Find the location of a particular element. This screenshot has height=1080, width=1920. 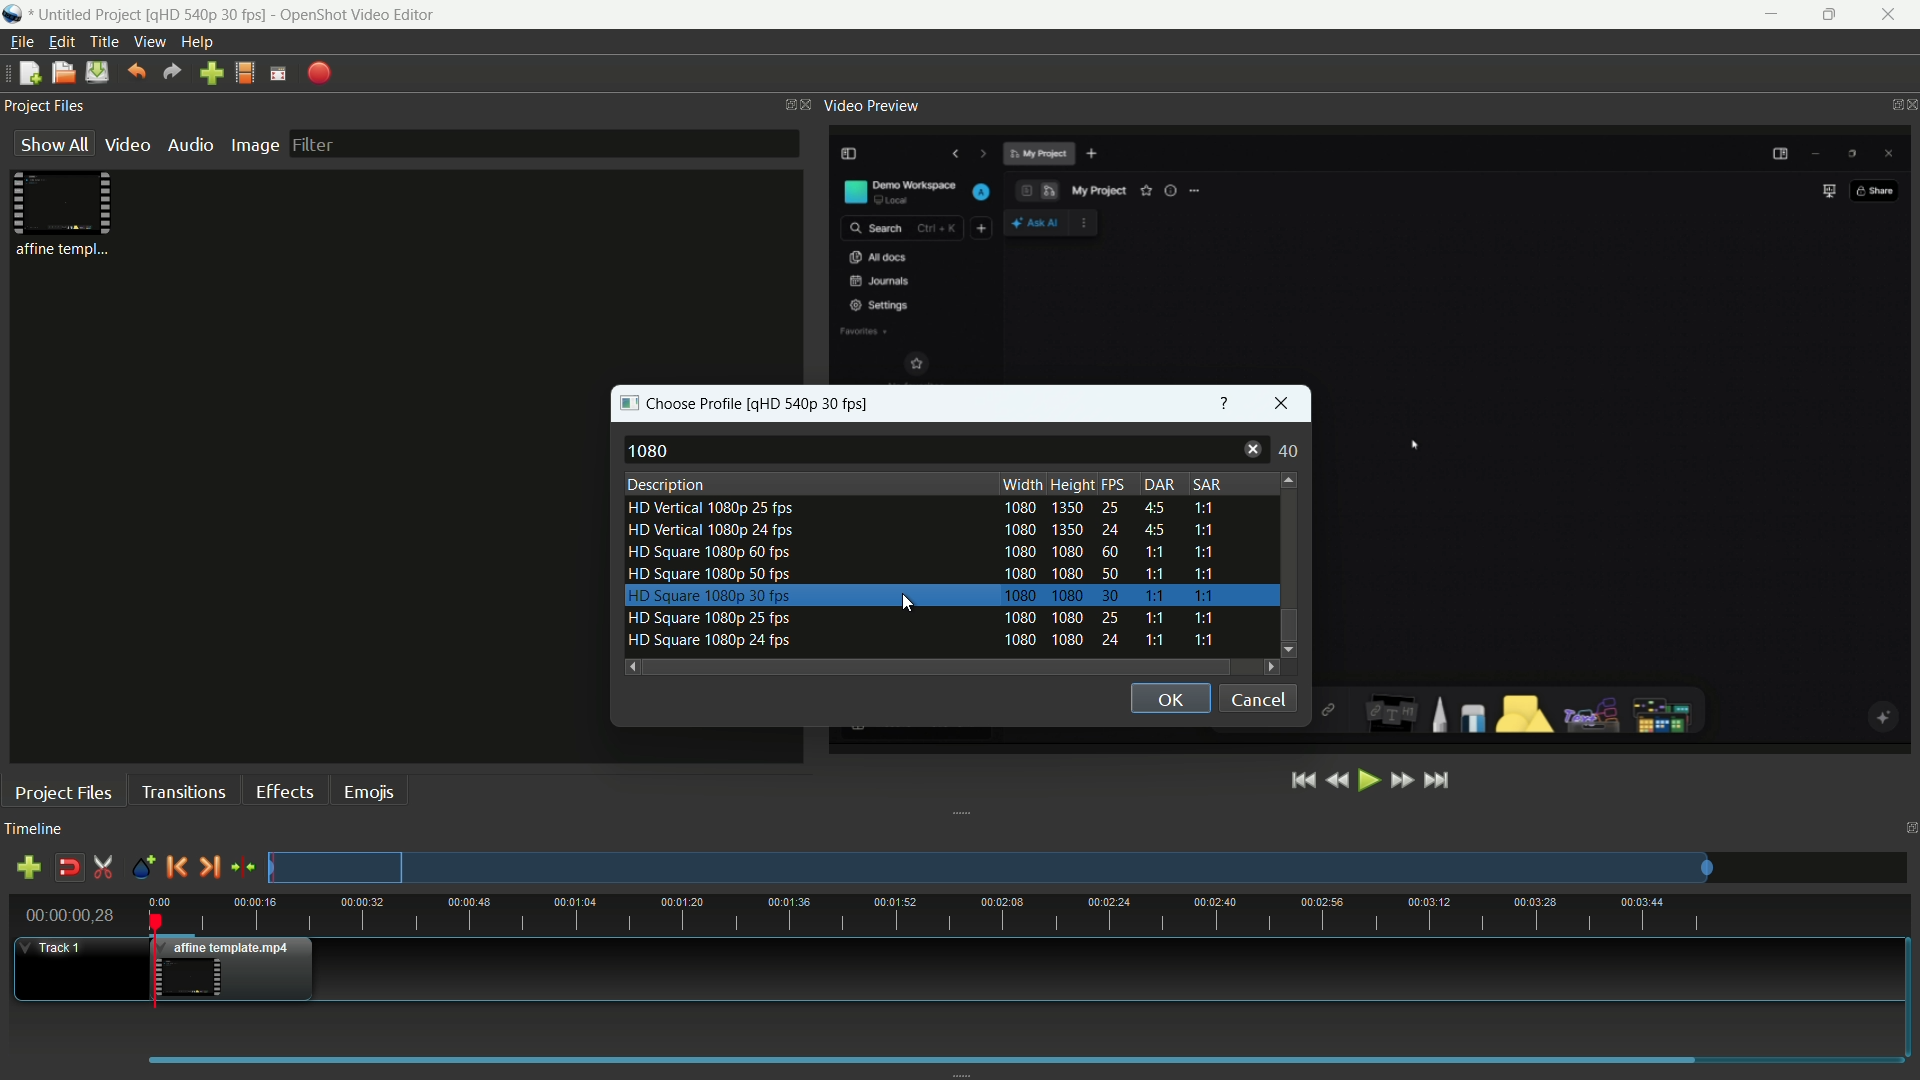

close video preview is located at coordinates (1908, 105).